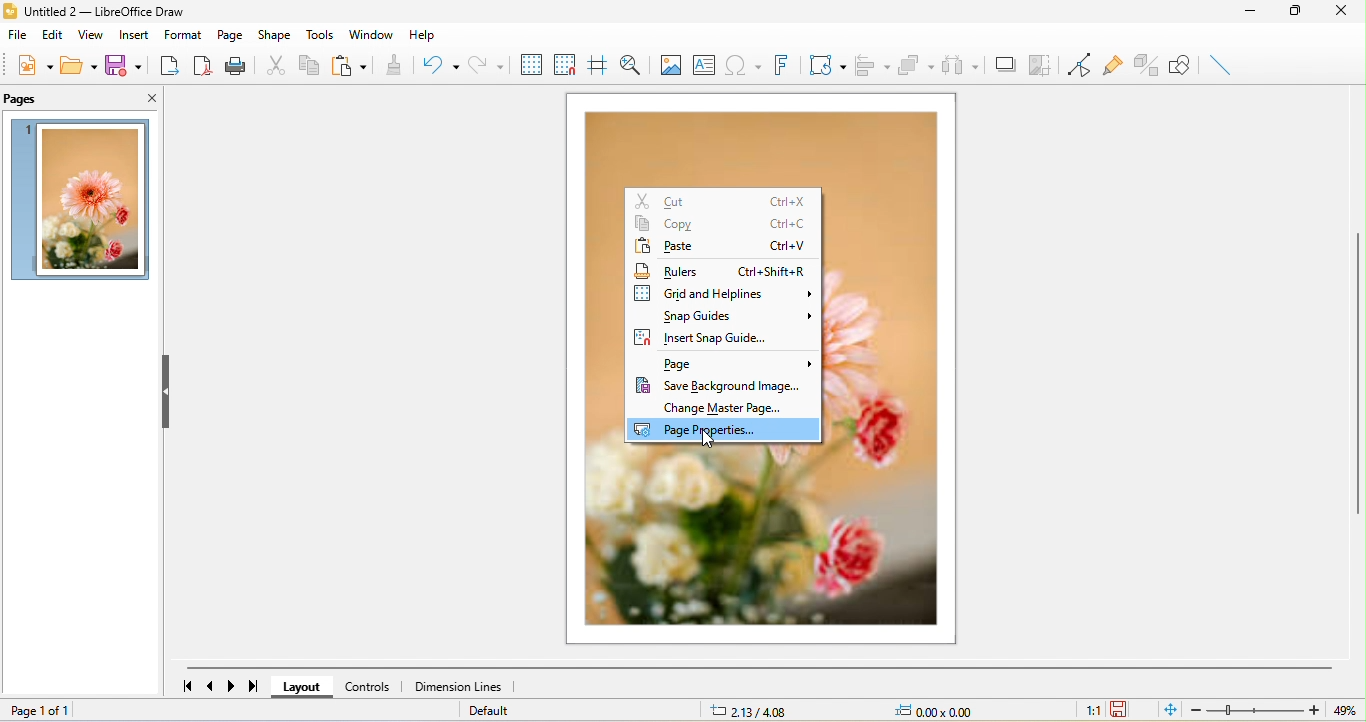  What do you see at coordinates (718, 384) in the screenshot?
I see `save background image` at bounding box center [718, 384].